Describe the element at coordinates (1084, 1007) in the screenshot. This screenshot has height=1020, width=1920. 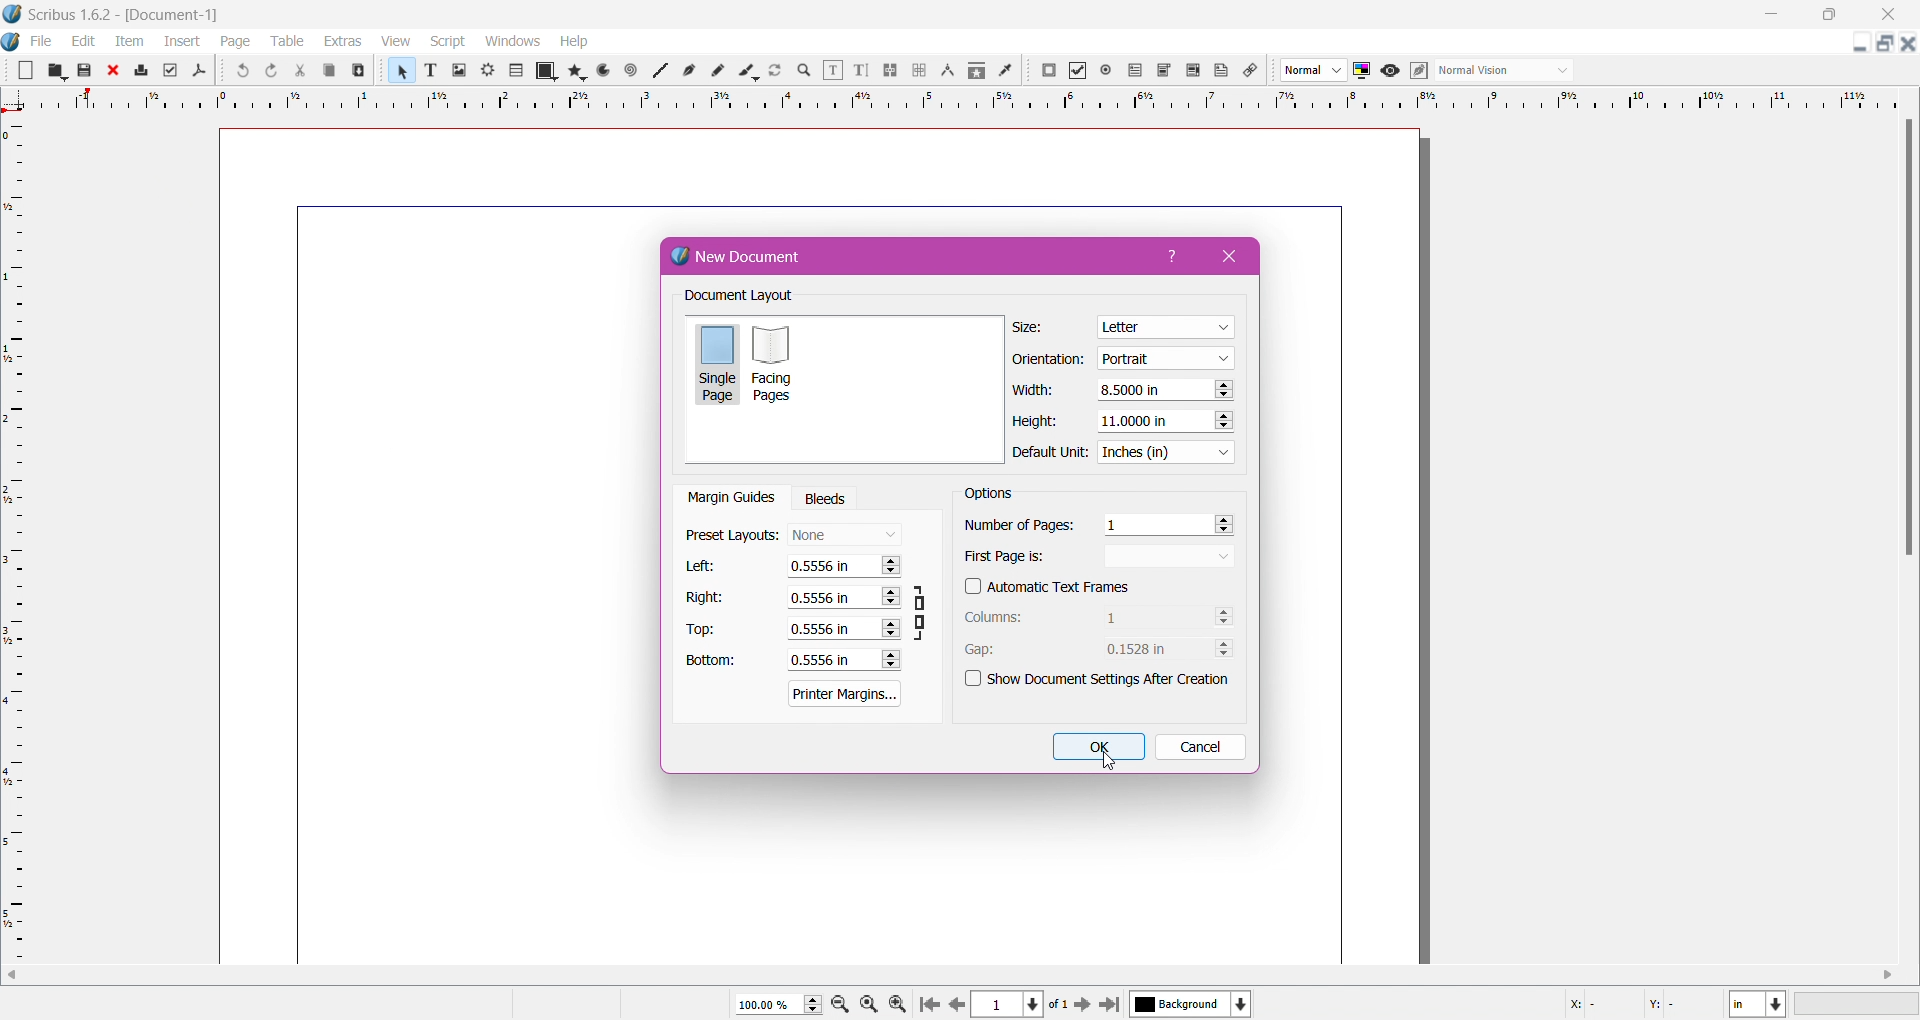
I see `next` at that location.